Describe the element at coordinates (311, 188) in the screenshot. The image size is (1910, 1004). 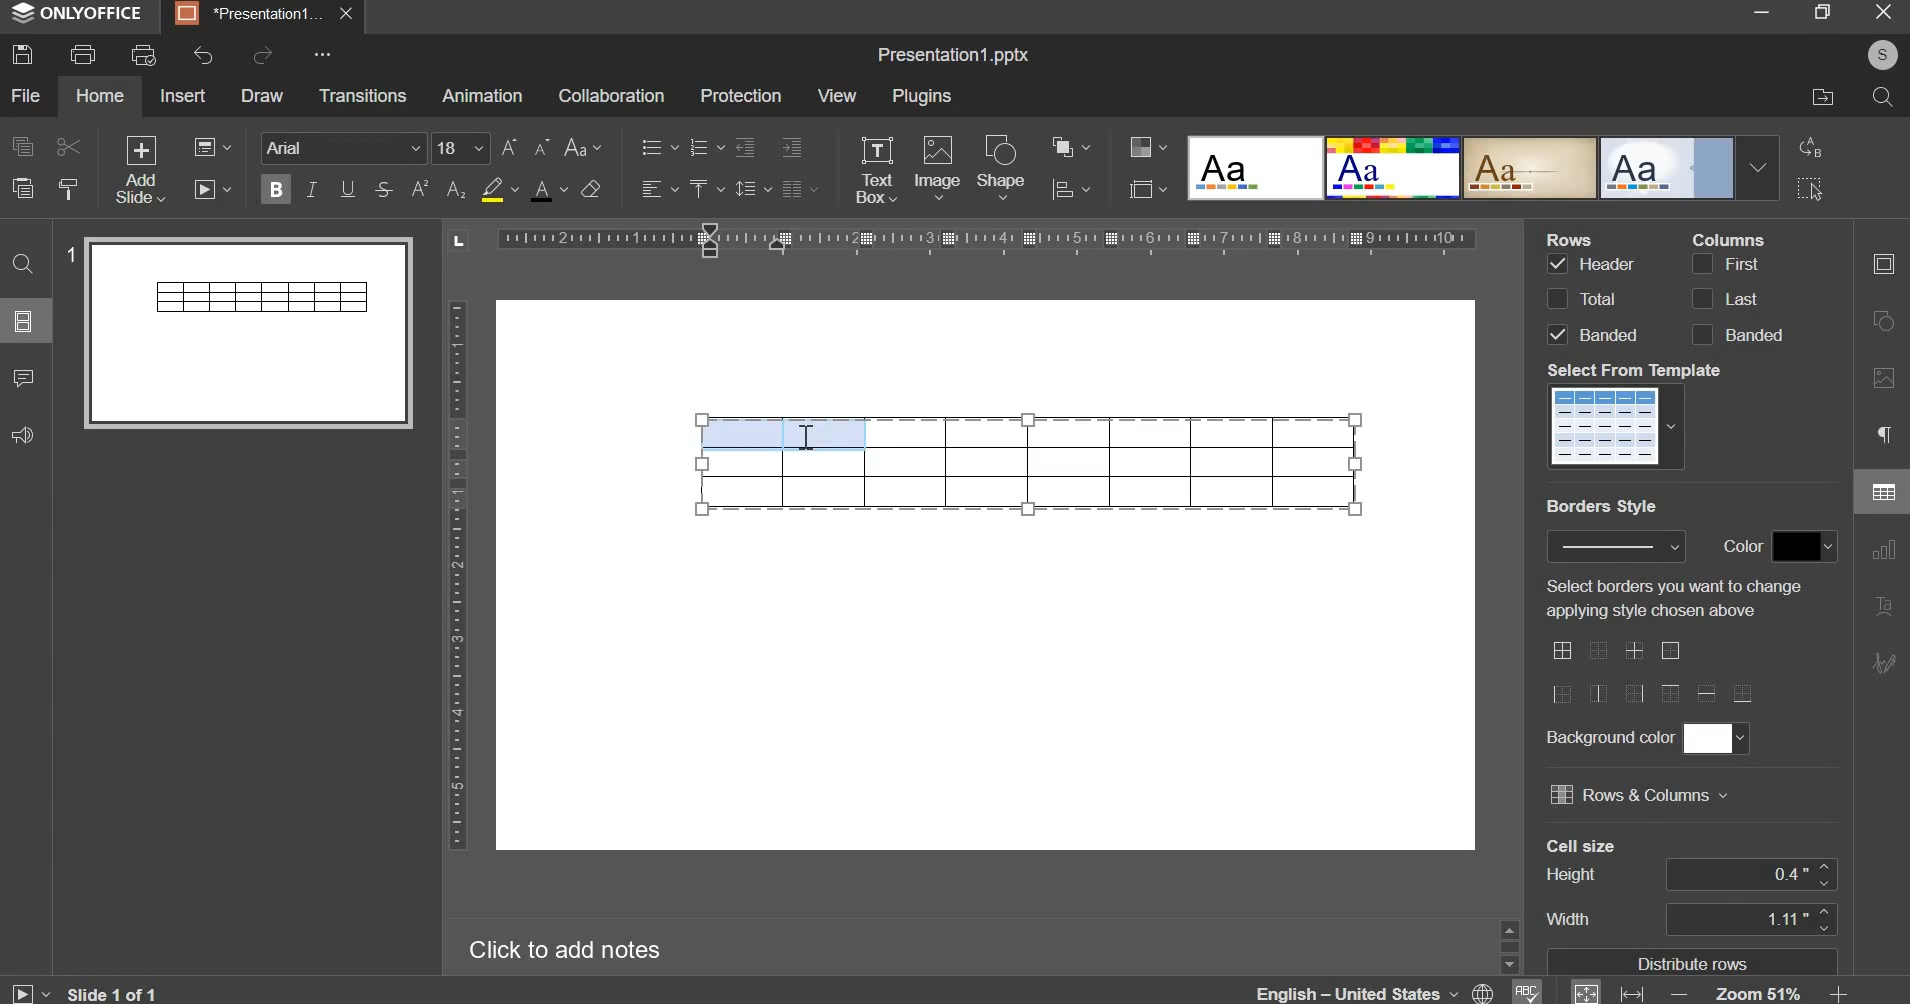
I see `italics` at that location.